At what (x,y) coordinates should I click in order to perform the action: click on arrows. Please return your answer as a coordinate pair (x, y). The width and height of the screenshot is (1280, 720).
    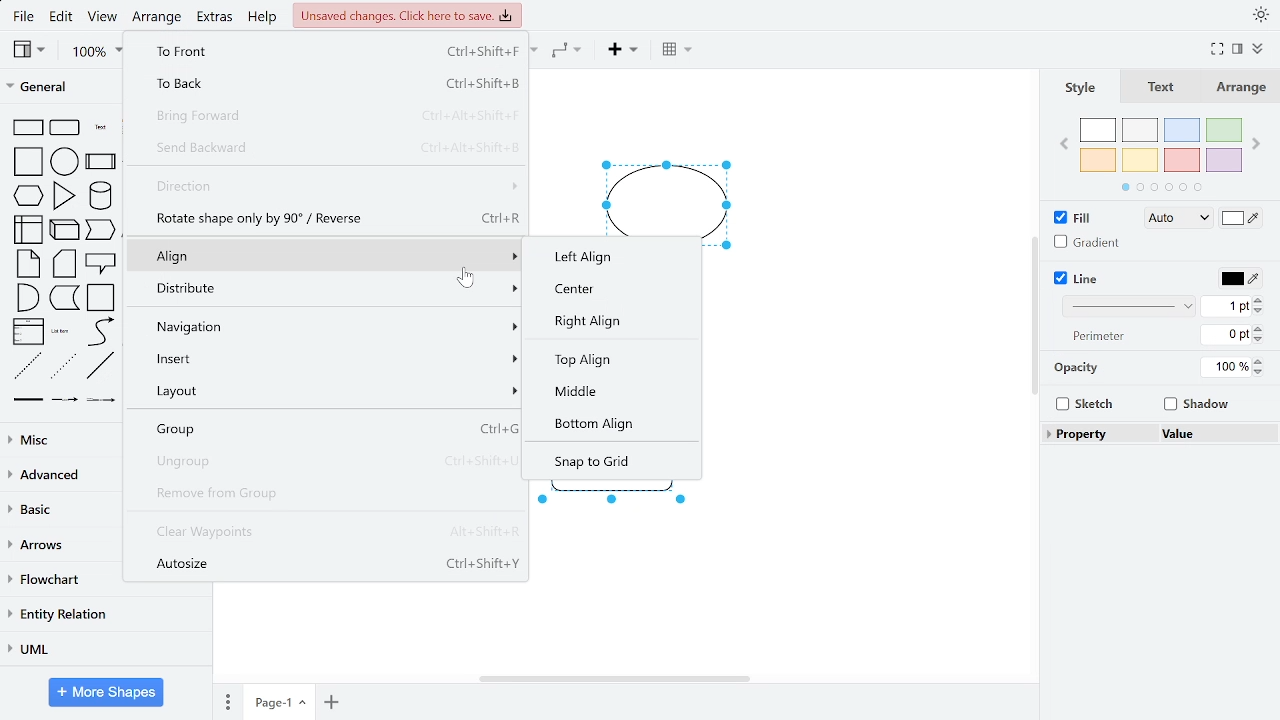
    Looking at the image, I should click on (59, 546).